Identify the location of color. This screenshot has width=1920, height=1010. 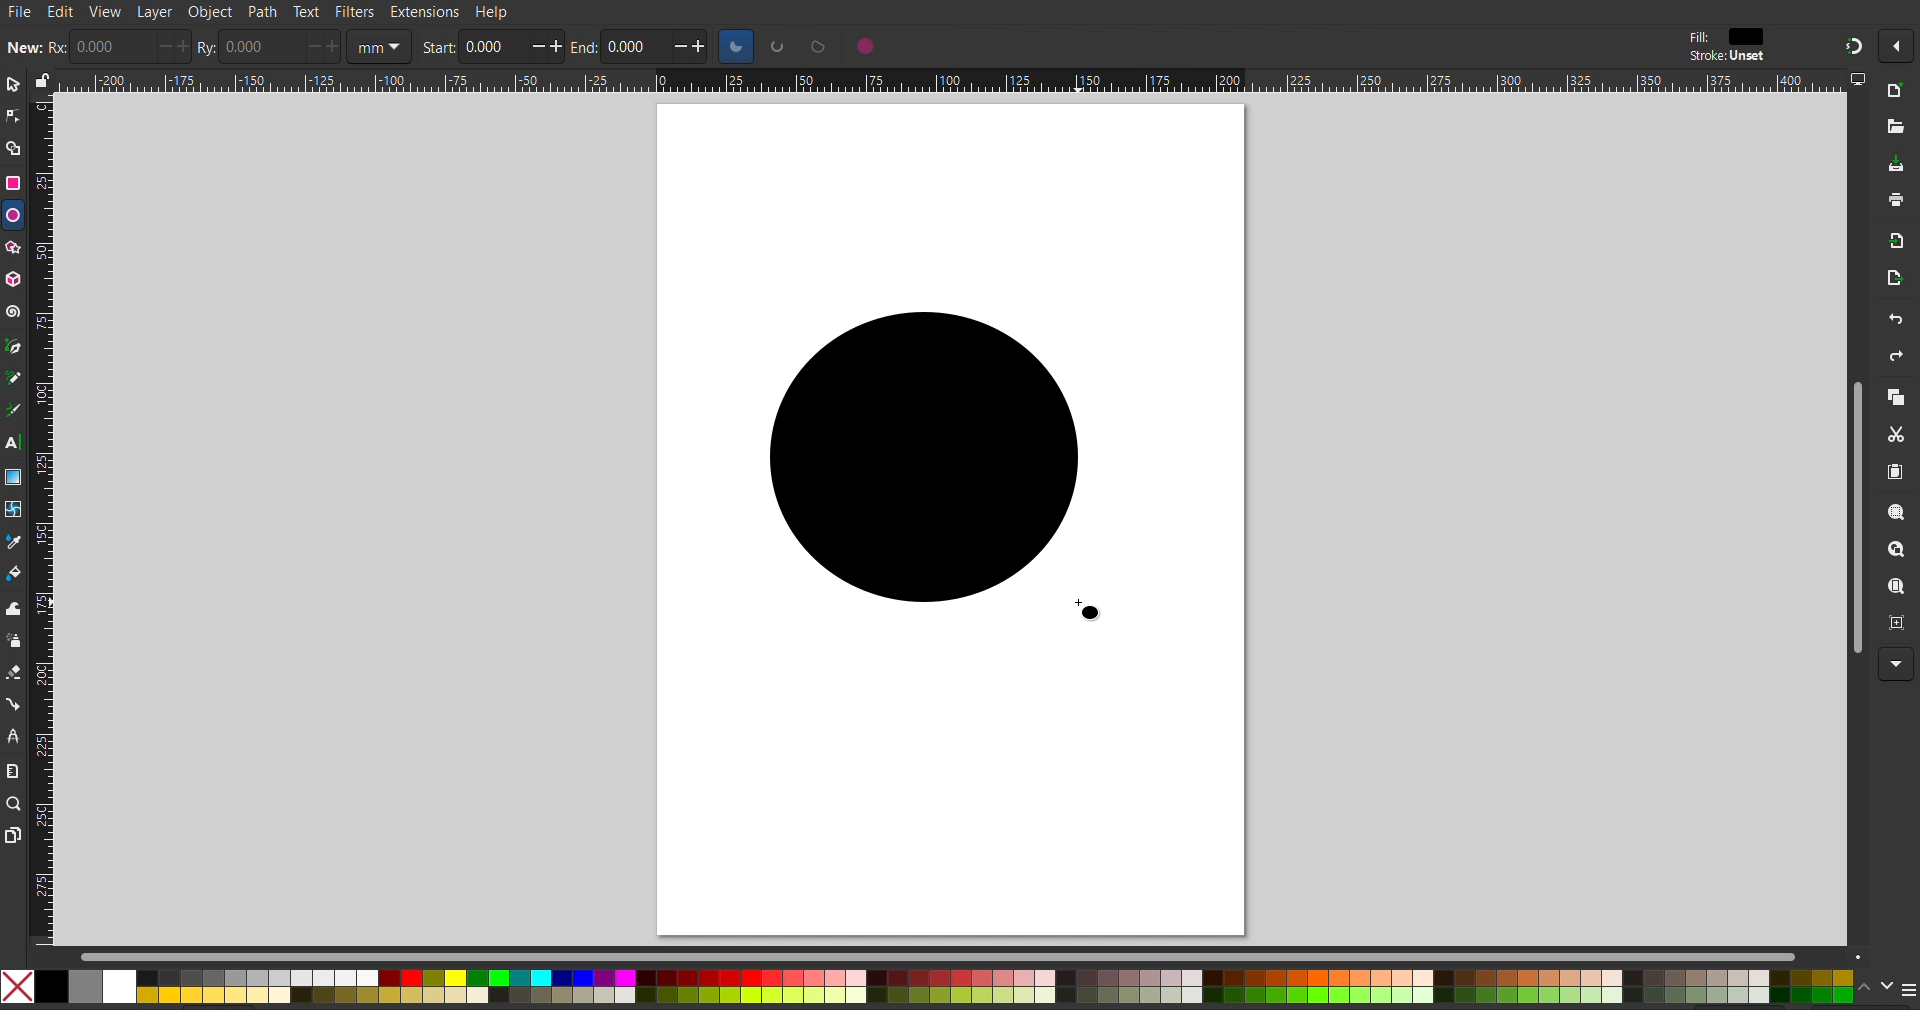
(1748, 35).